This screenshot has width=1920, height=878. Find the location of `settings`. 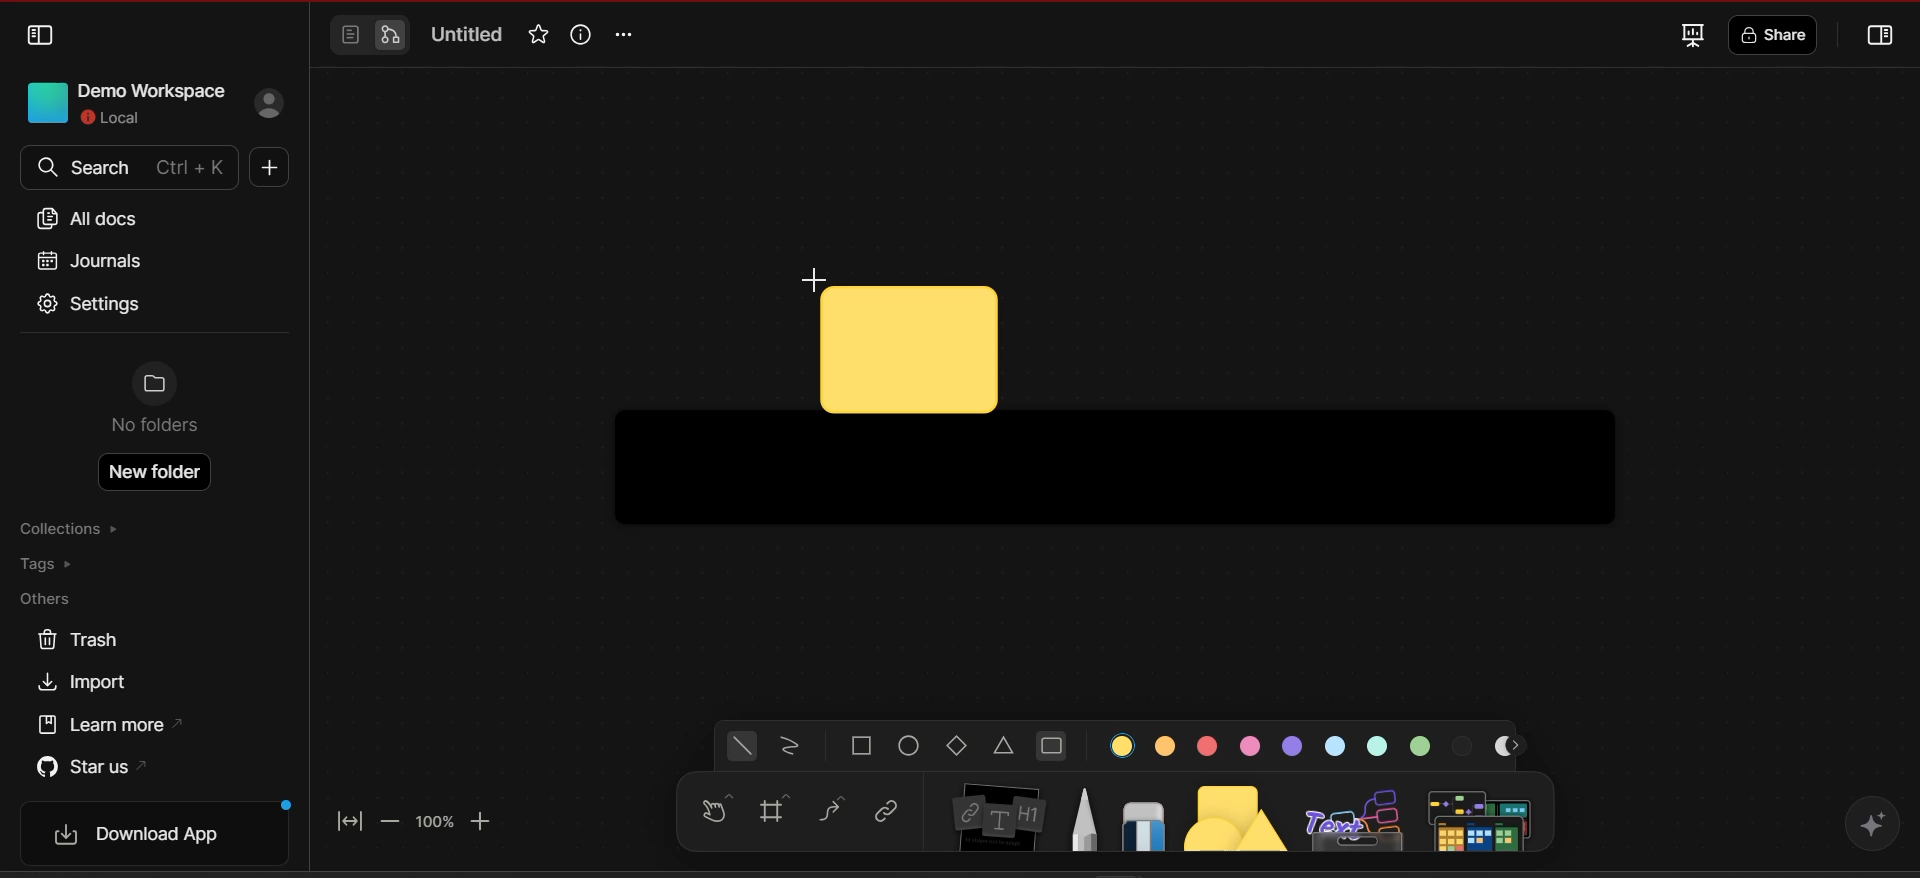

settings is located at coordinates (91, 306).